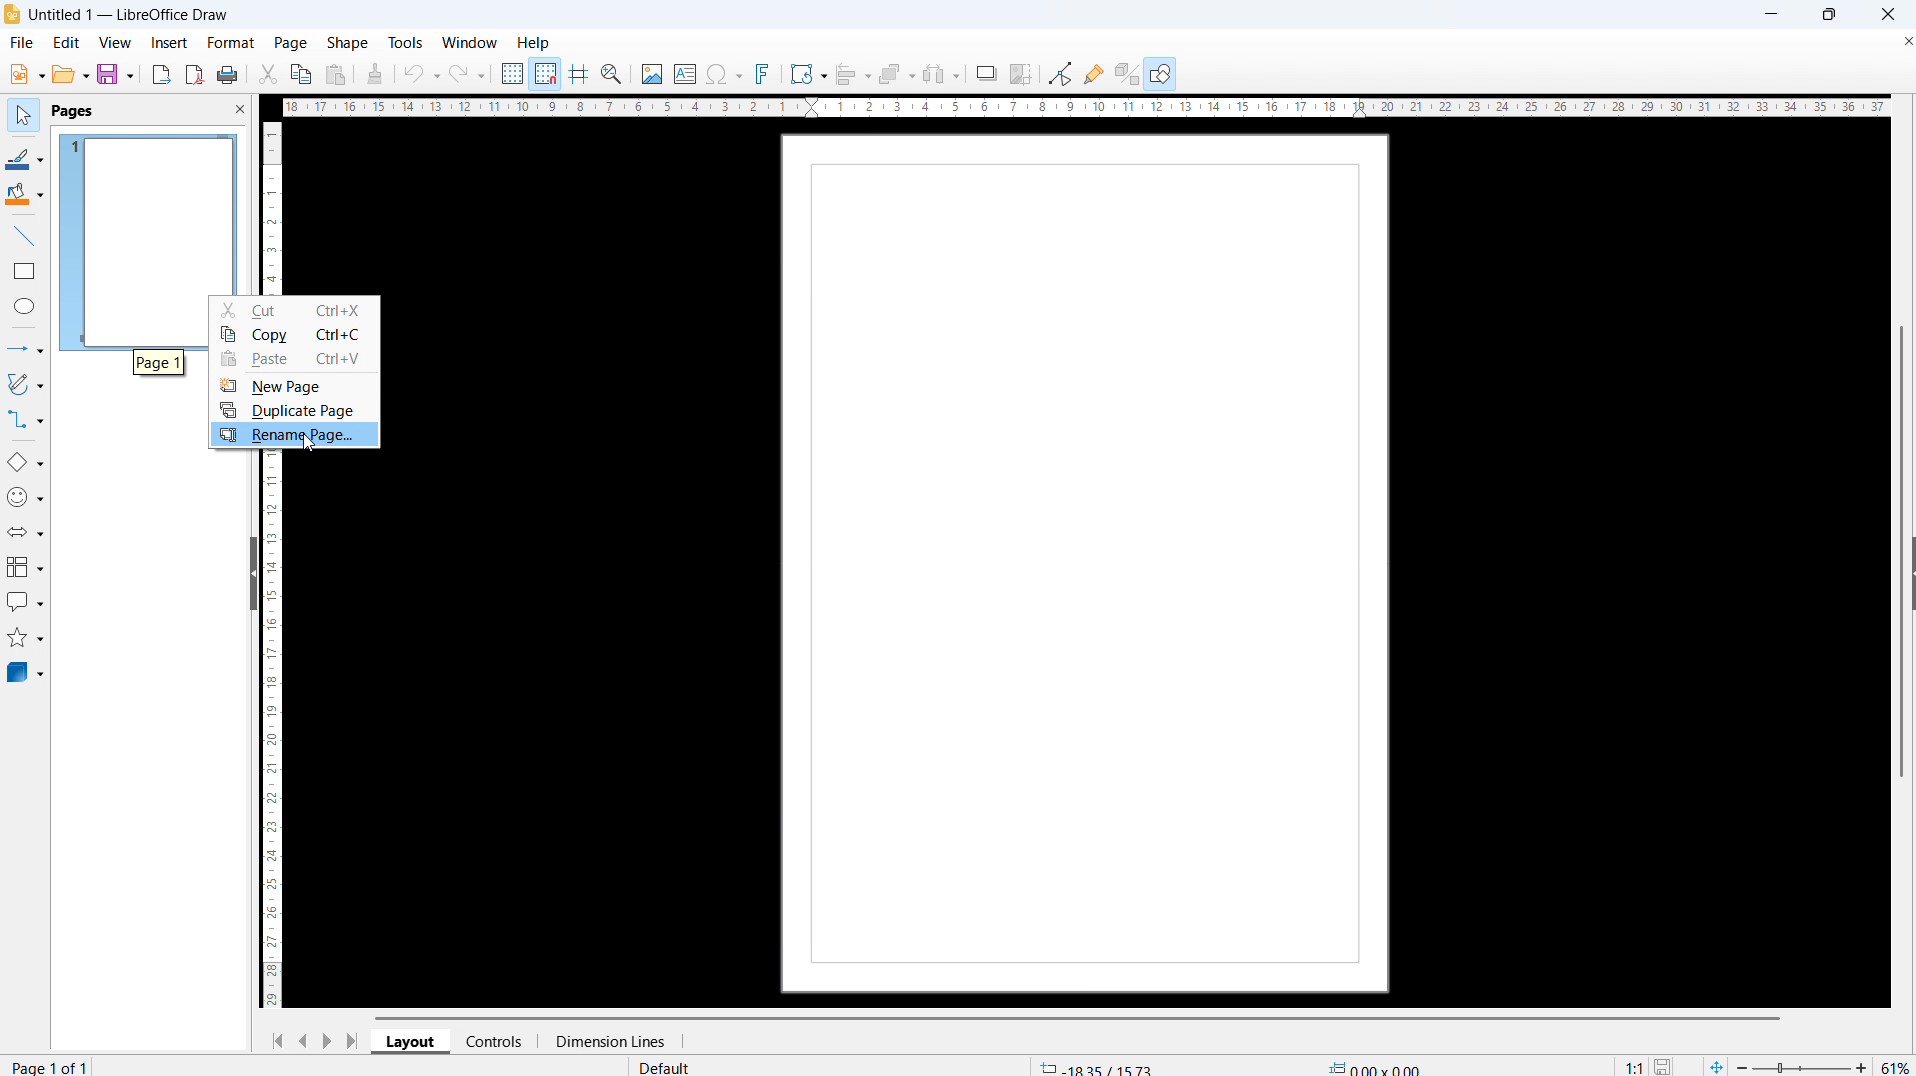  What do you see at coordinates (1904, 576) in the screenshot?
I see `Sidebar` at bounding box center [1904, 576].